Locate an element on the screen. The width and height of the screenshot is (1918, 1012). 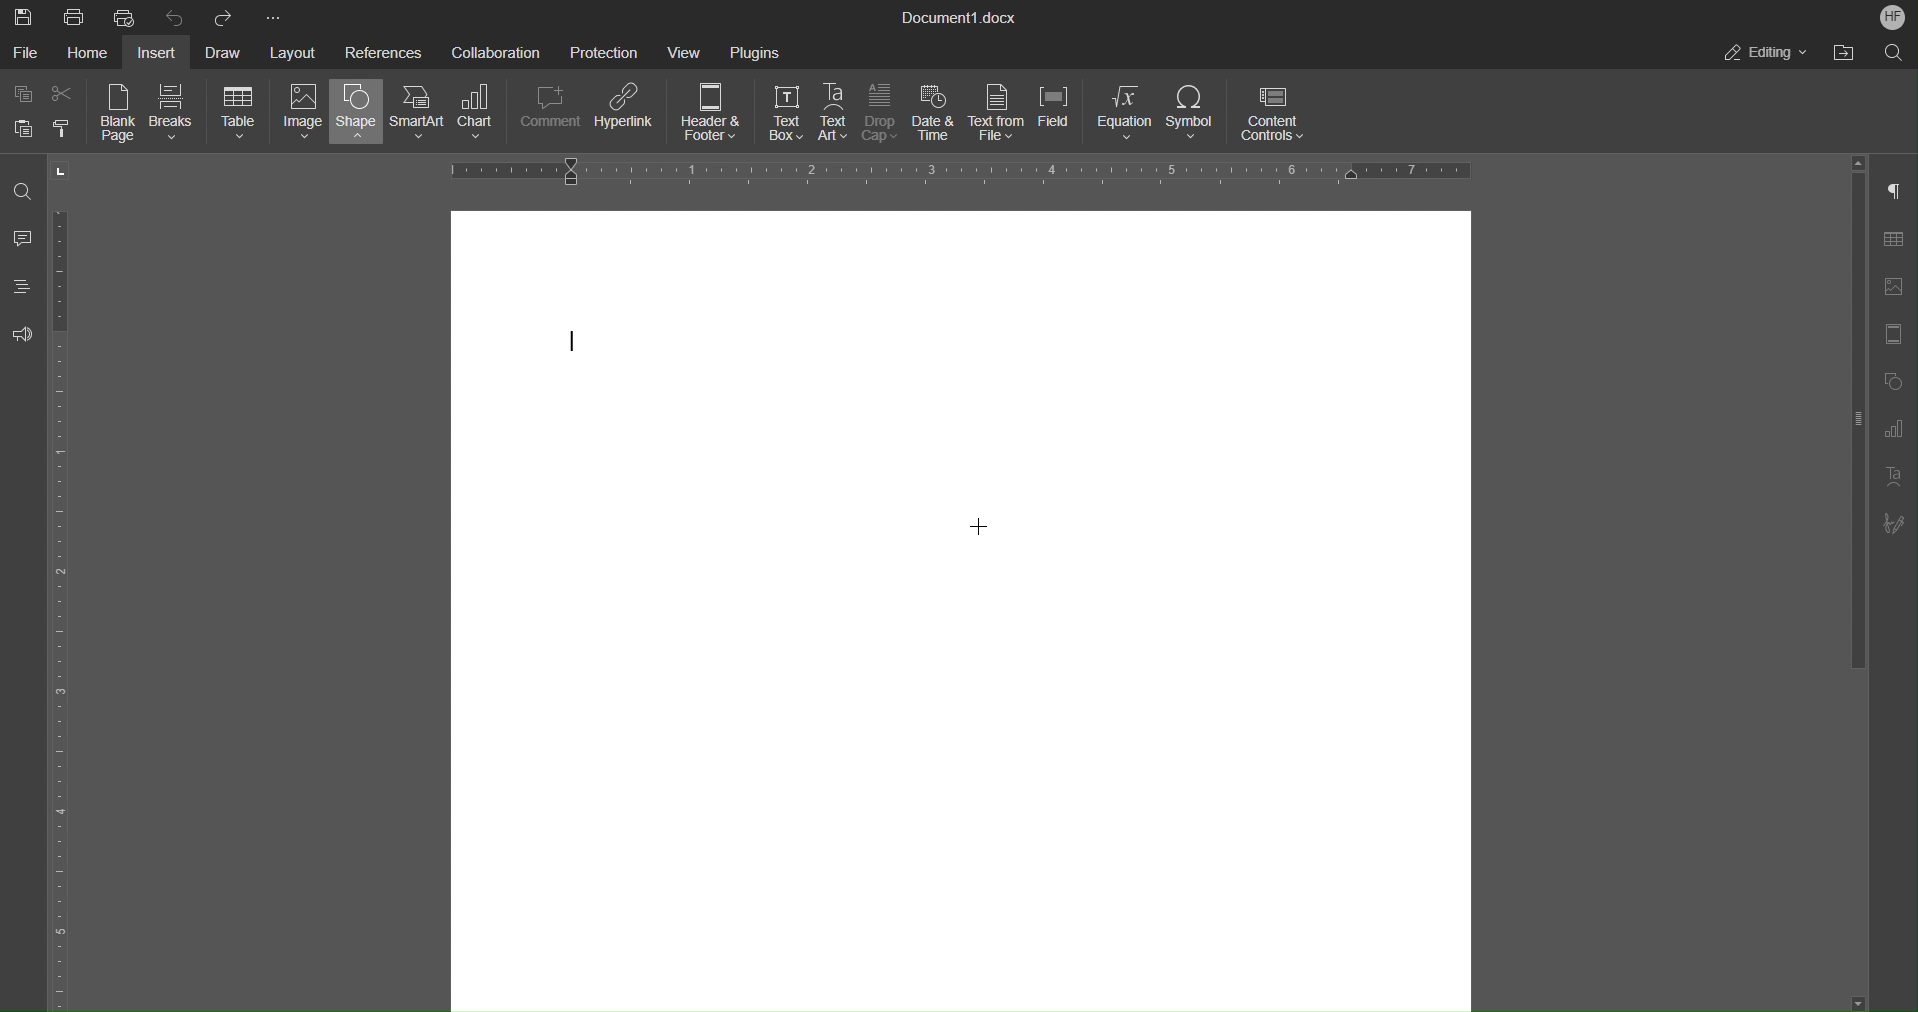
Layout is located at coordinates (295, 50).